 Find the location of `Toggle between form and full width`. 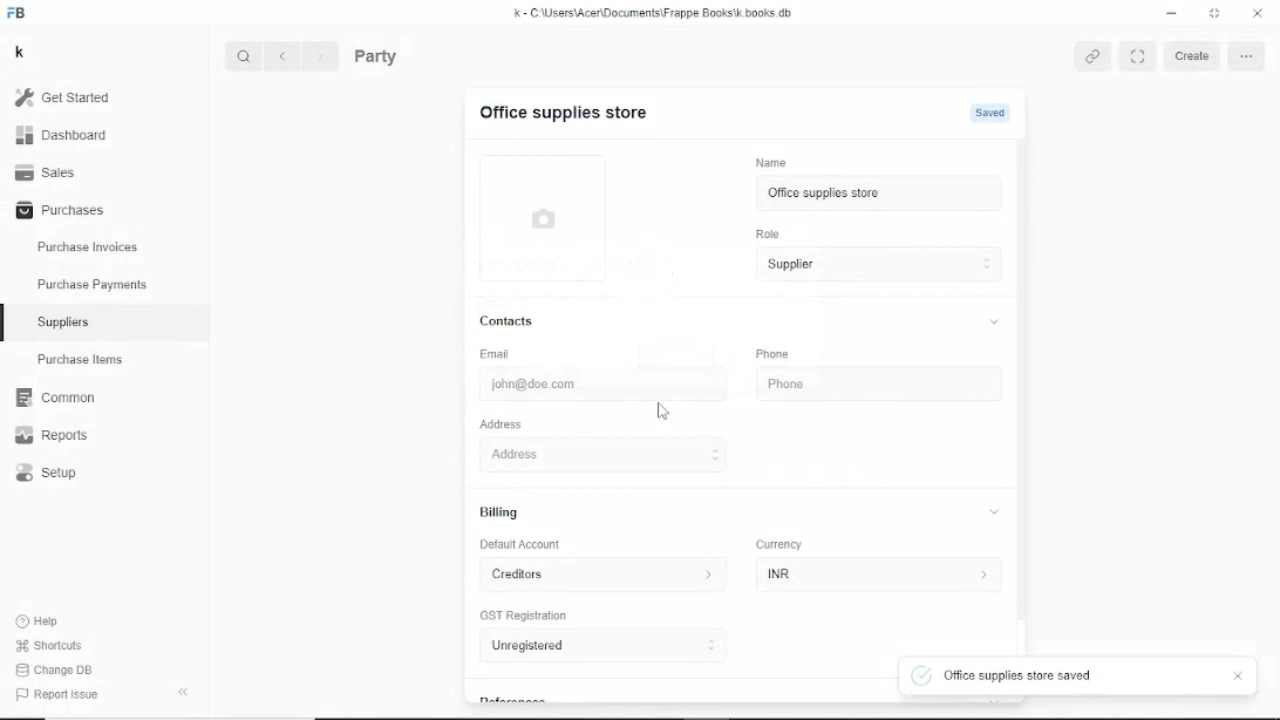

Toggle between form and full width is located at coordinates (1139, 56).